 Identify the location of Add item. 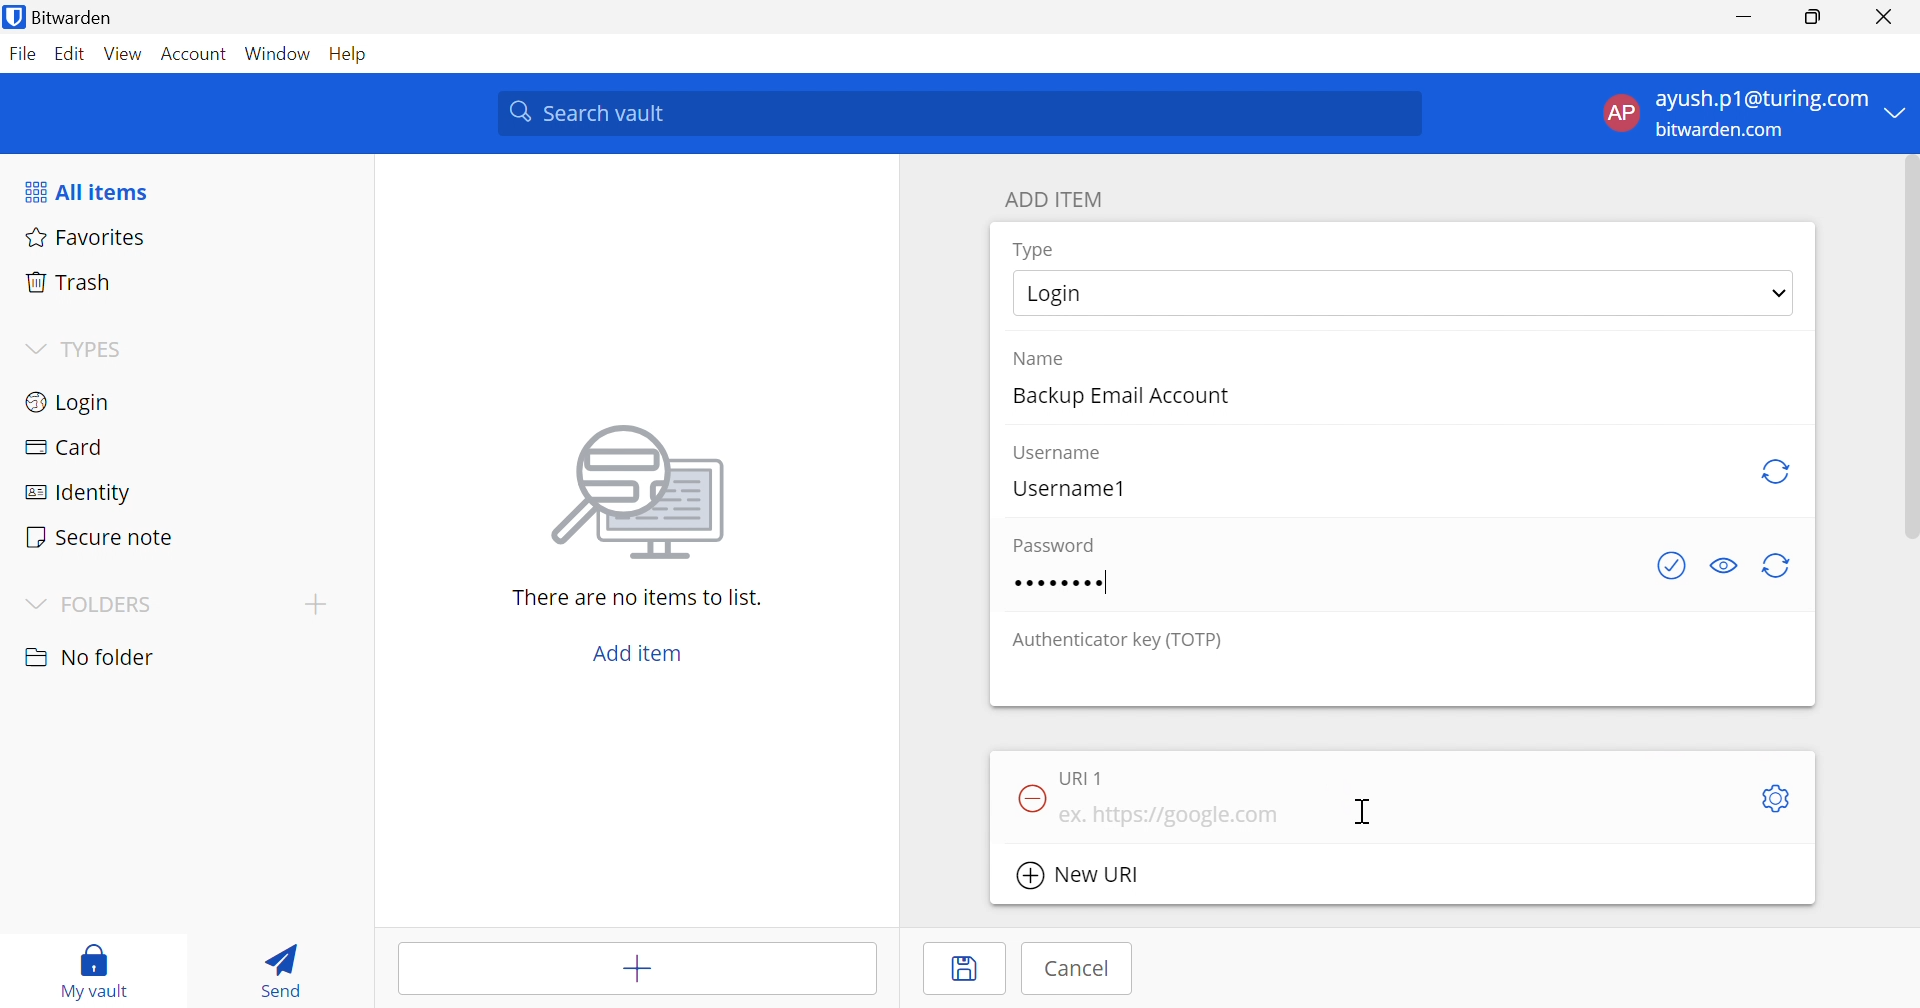
(635, 965).